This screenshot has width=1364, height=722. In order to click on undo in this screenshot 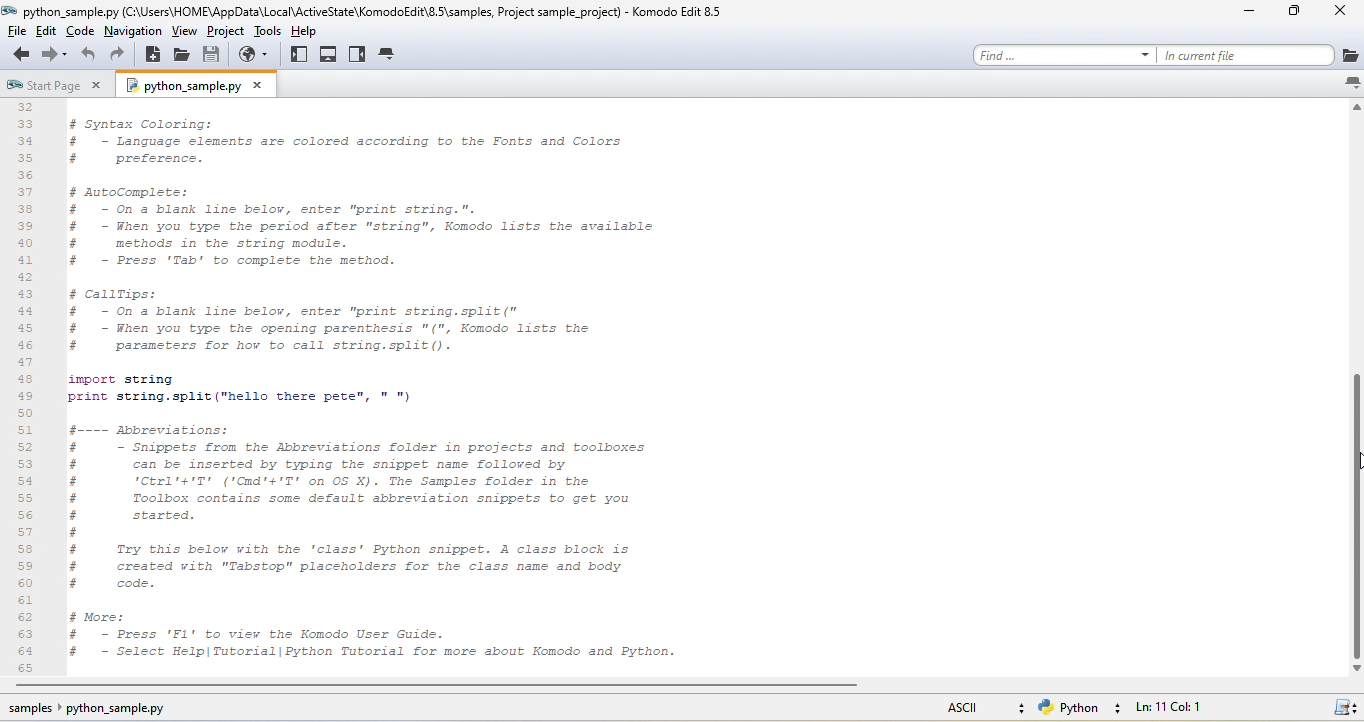, I will do `click(90, 57)`.